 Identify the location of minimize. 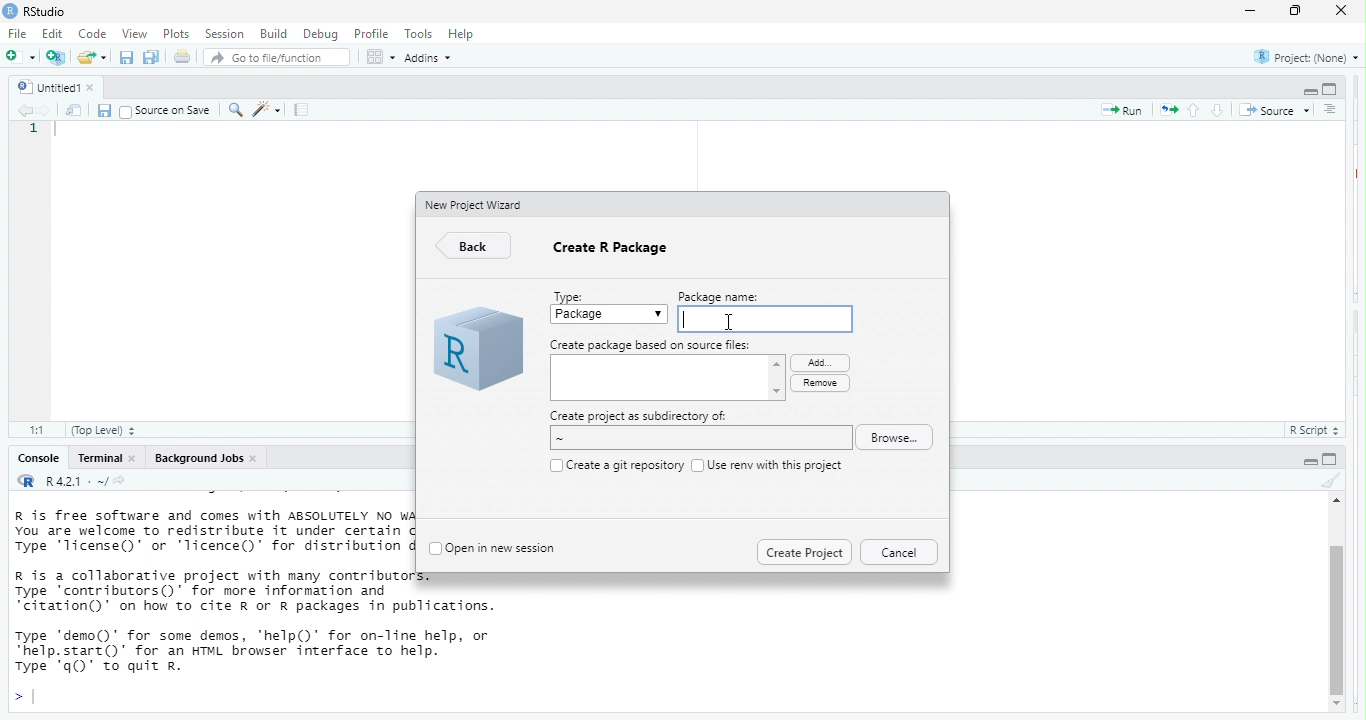
(1250, 11).